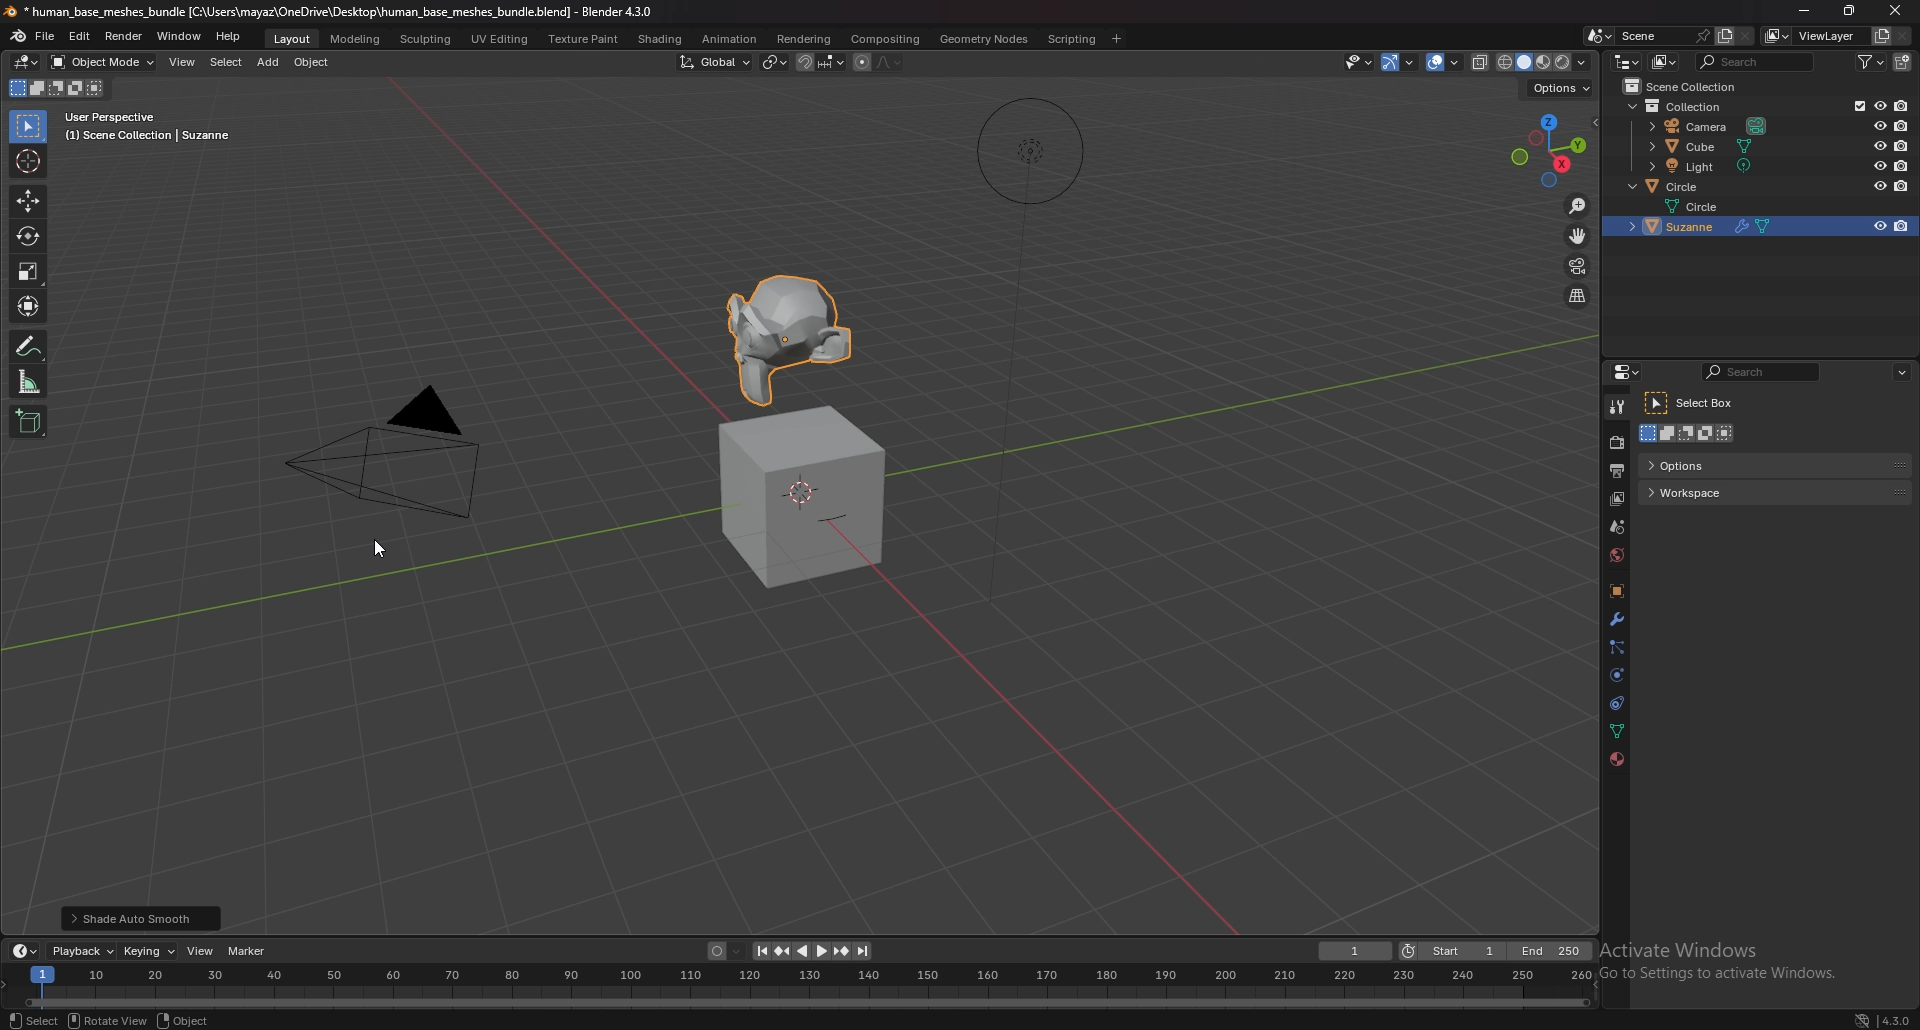 This screenshot has width=1920, height=1030. What do you see at coordinates (1118, 37) in the screenshot?
I see `add workspace` at bounding box center [1118, 37].